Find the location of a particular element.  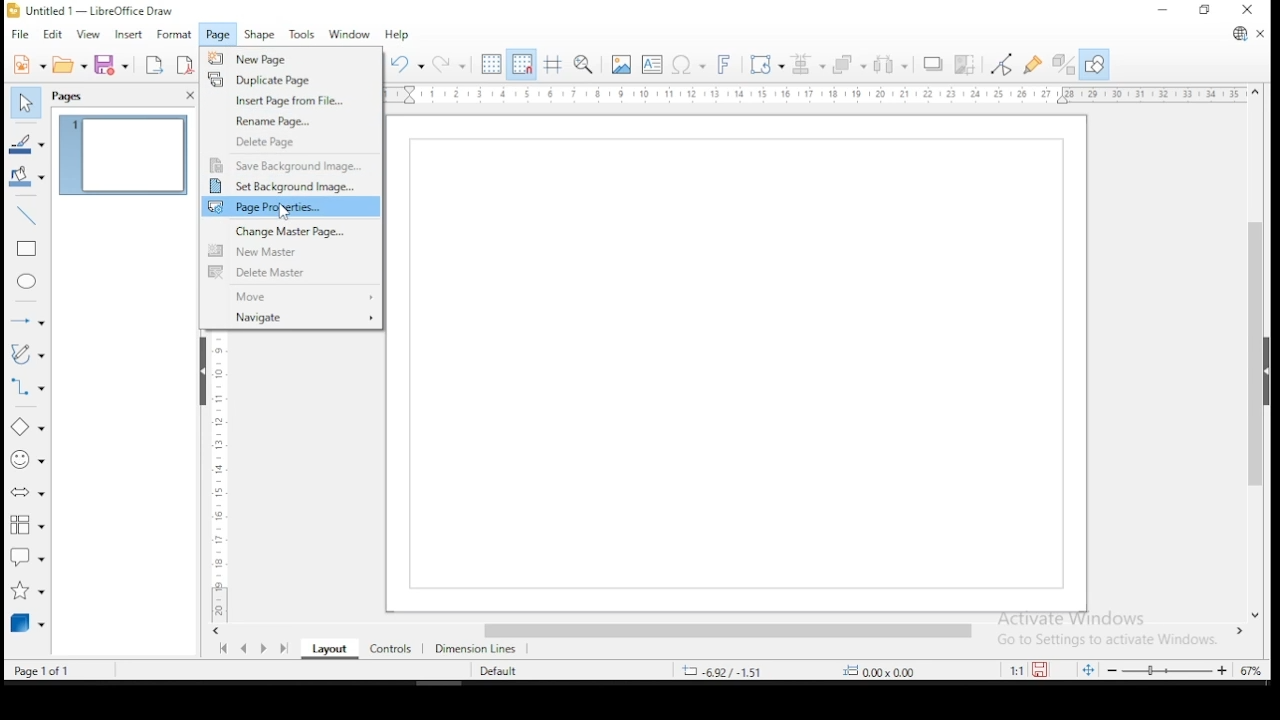

select is located at coordinates (29, 103).